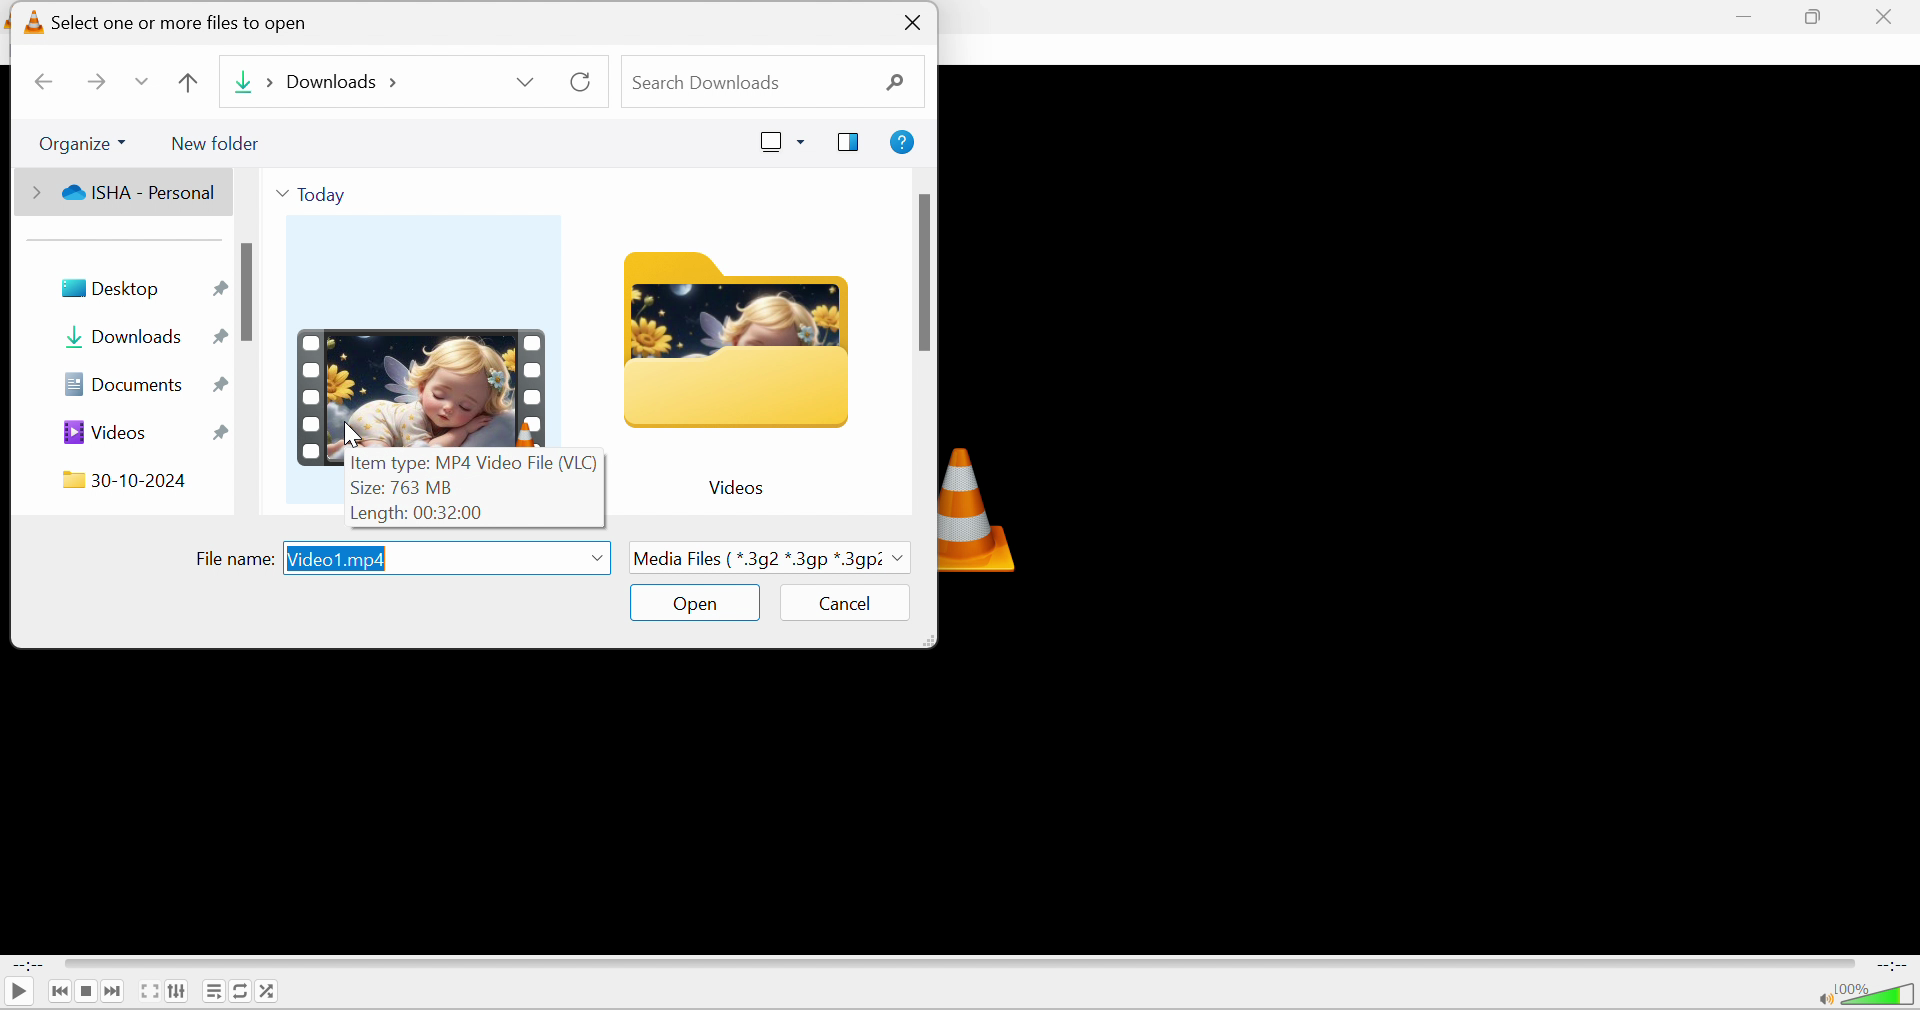 The width and height of the screenshot is (1920, 1010). What do you see at coordinates (27, 968) in the screenshot?
I see `Start Time` at bounding box center [27, 968].